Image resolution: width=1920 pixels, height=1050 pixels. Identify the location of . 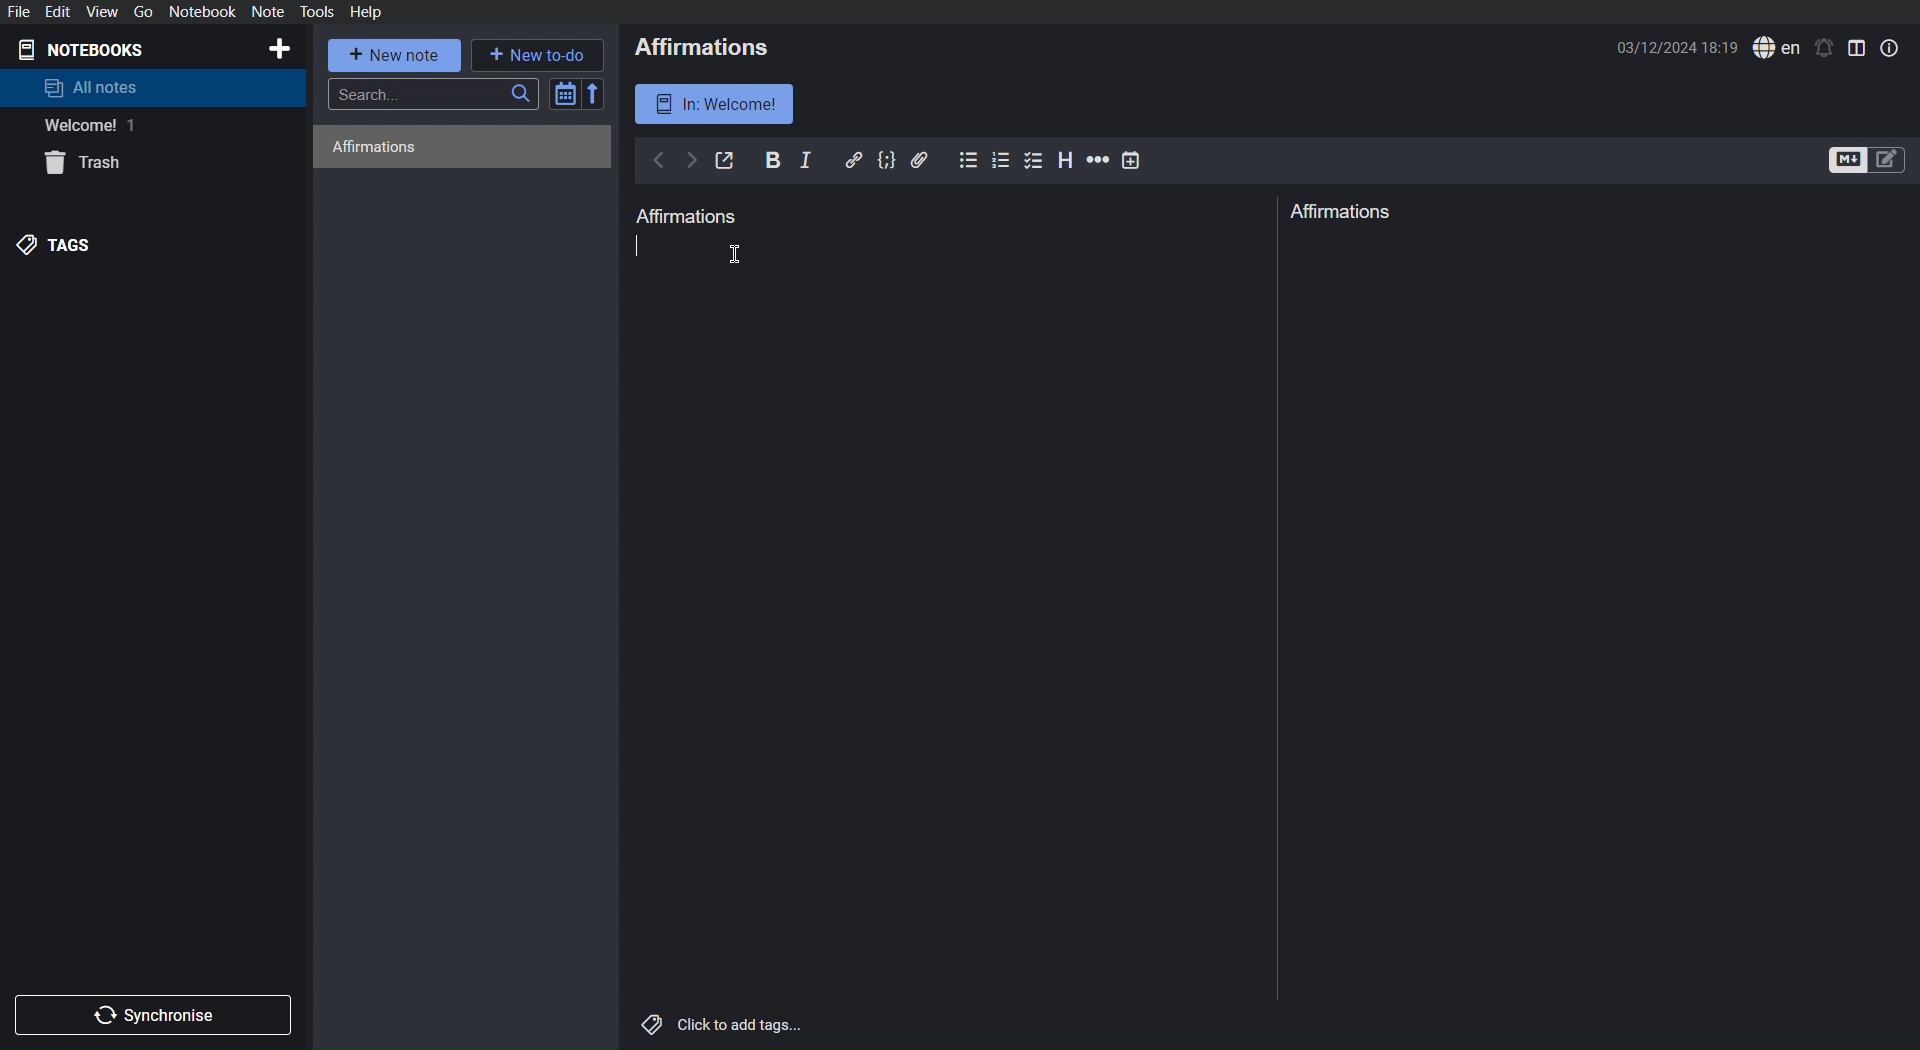
(969, 159).